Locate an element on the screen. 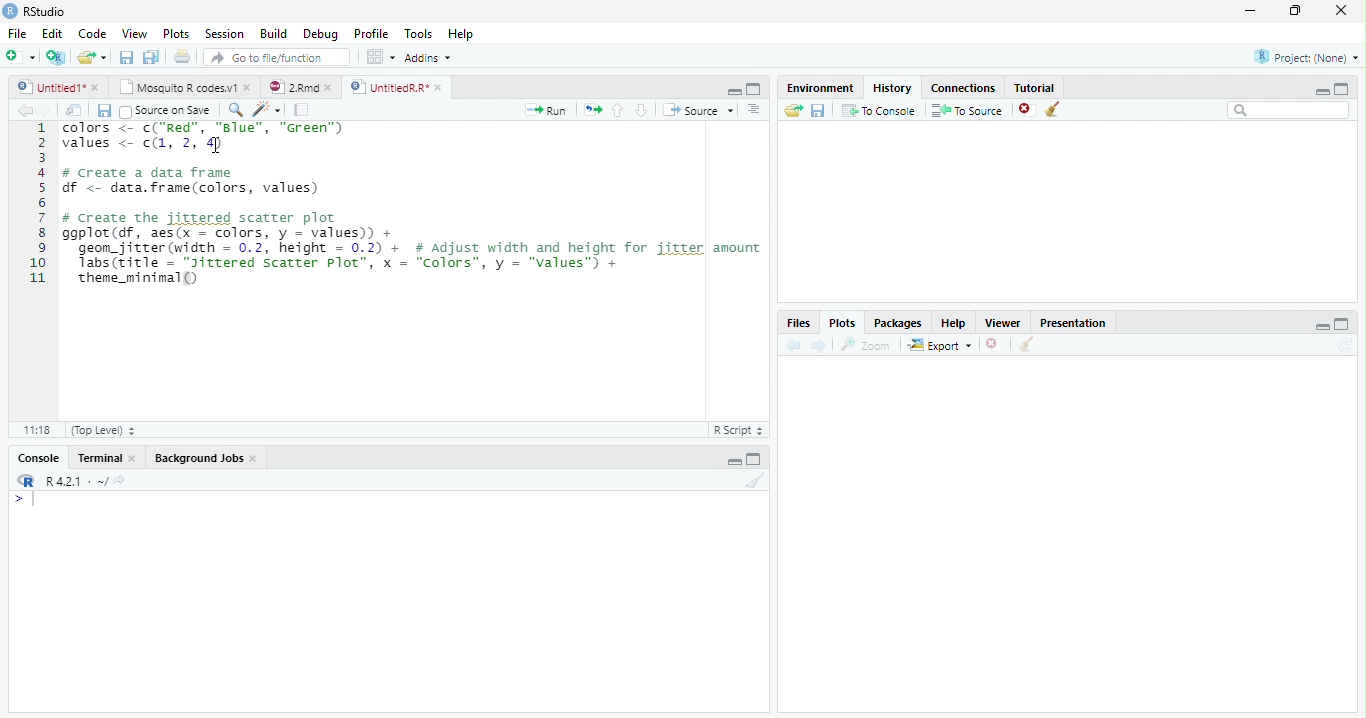  Previous plot is located at coordinates (794, 345).